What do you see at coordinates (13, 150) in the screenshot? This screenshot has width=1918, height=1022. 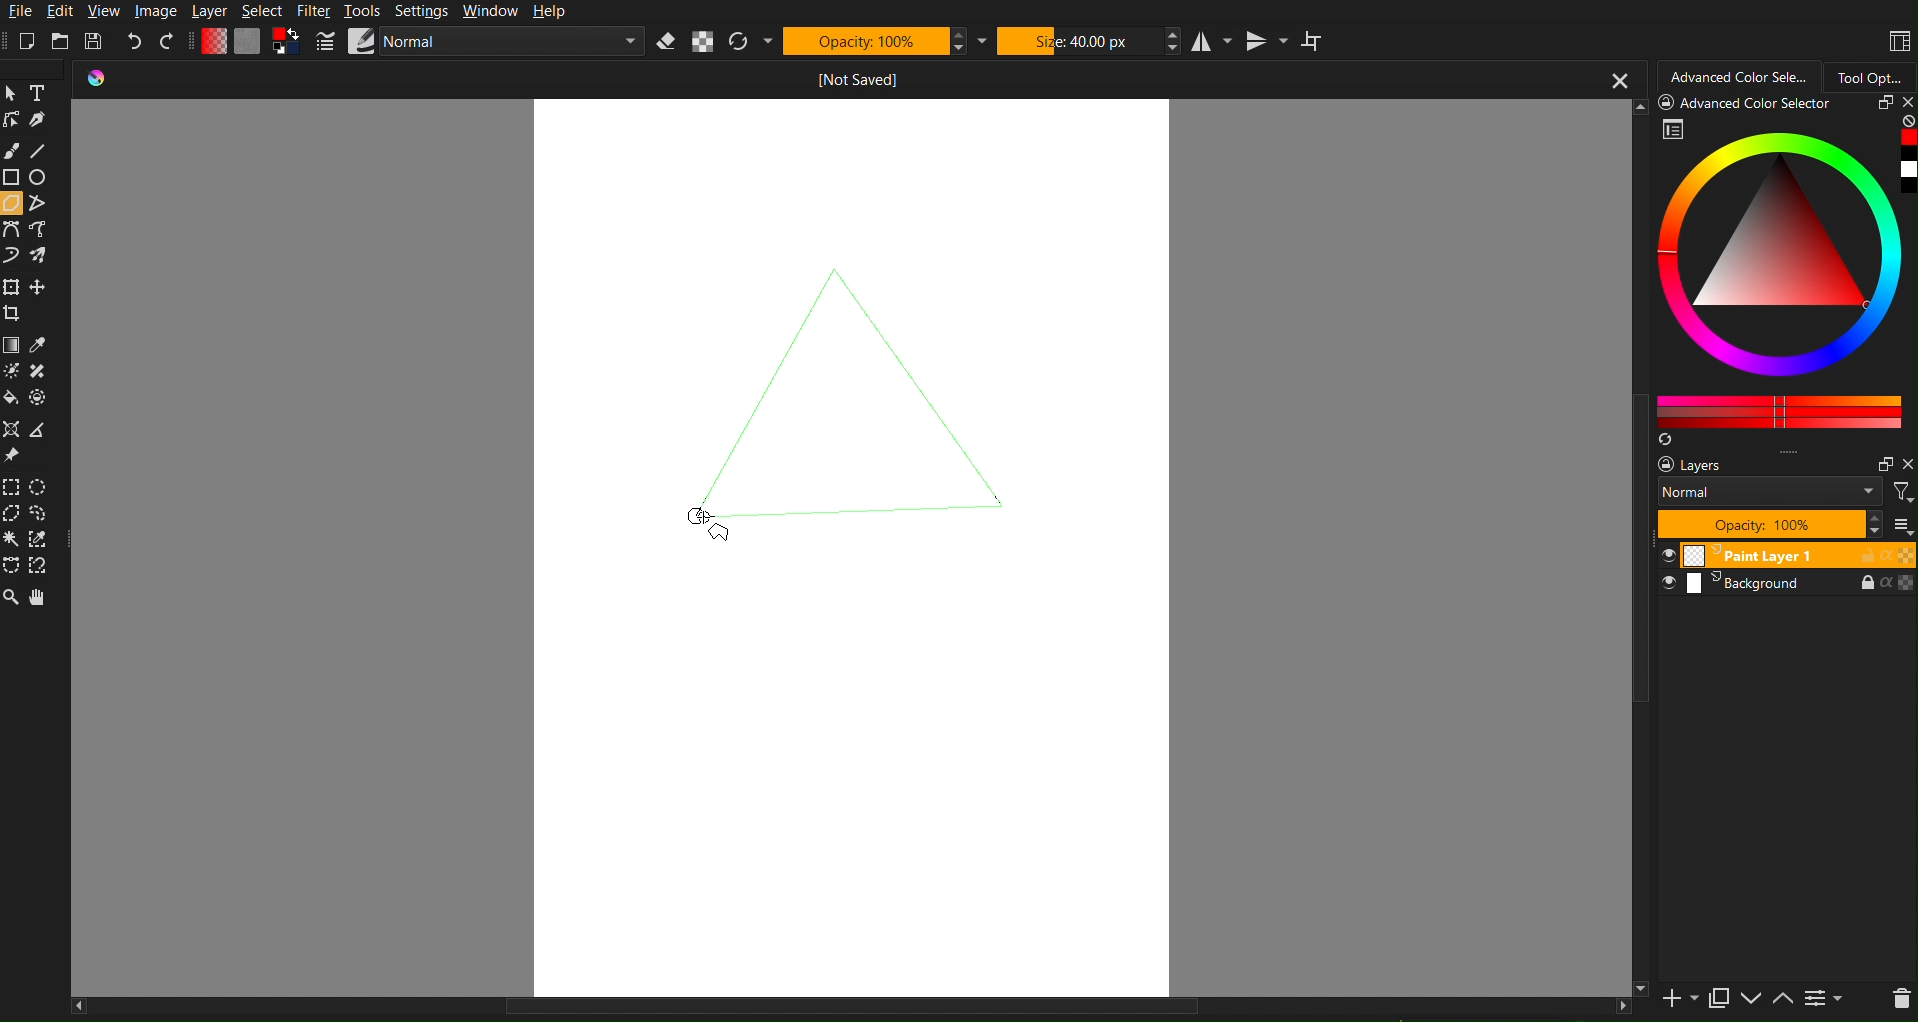 I see `Brush Tools` at bounding box center [13, 150].